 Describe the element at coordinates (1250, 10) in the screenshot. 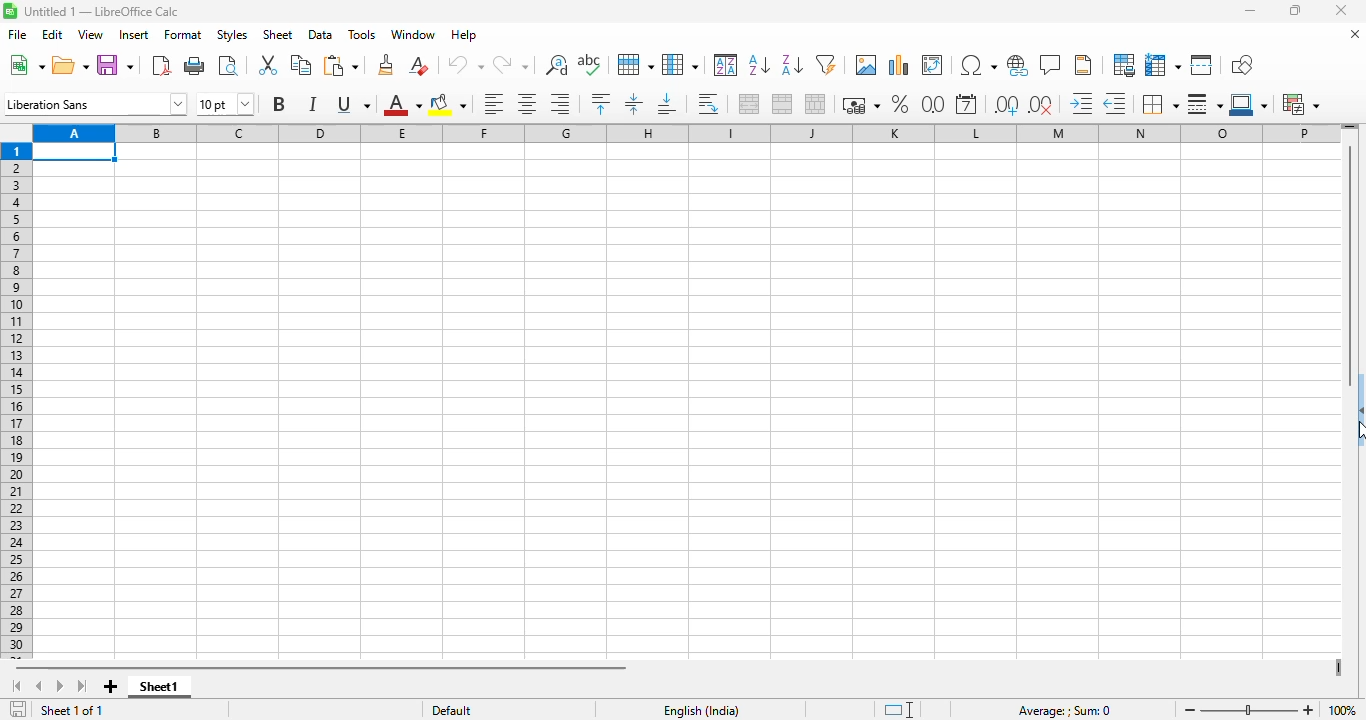

I see `minimize` at that location.